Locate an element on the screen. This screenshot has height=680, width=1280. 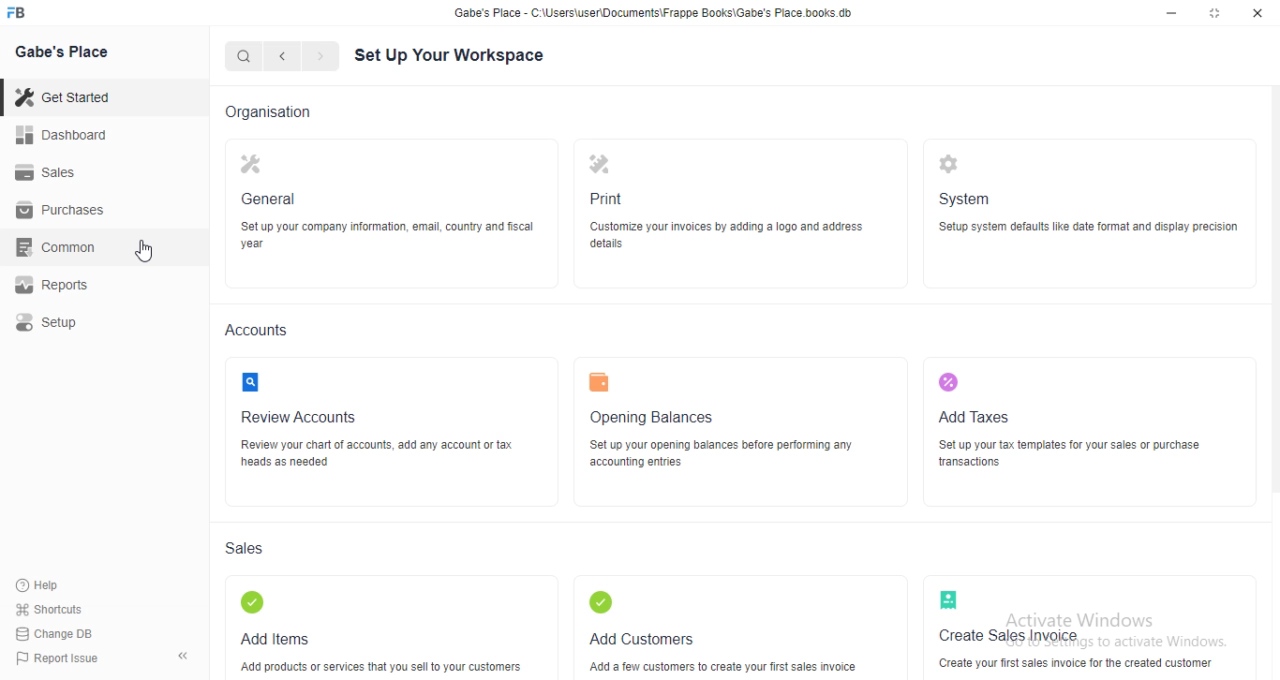
logo is located at coordinates (948, 381).